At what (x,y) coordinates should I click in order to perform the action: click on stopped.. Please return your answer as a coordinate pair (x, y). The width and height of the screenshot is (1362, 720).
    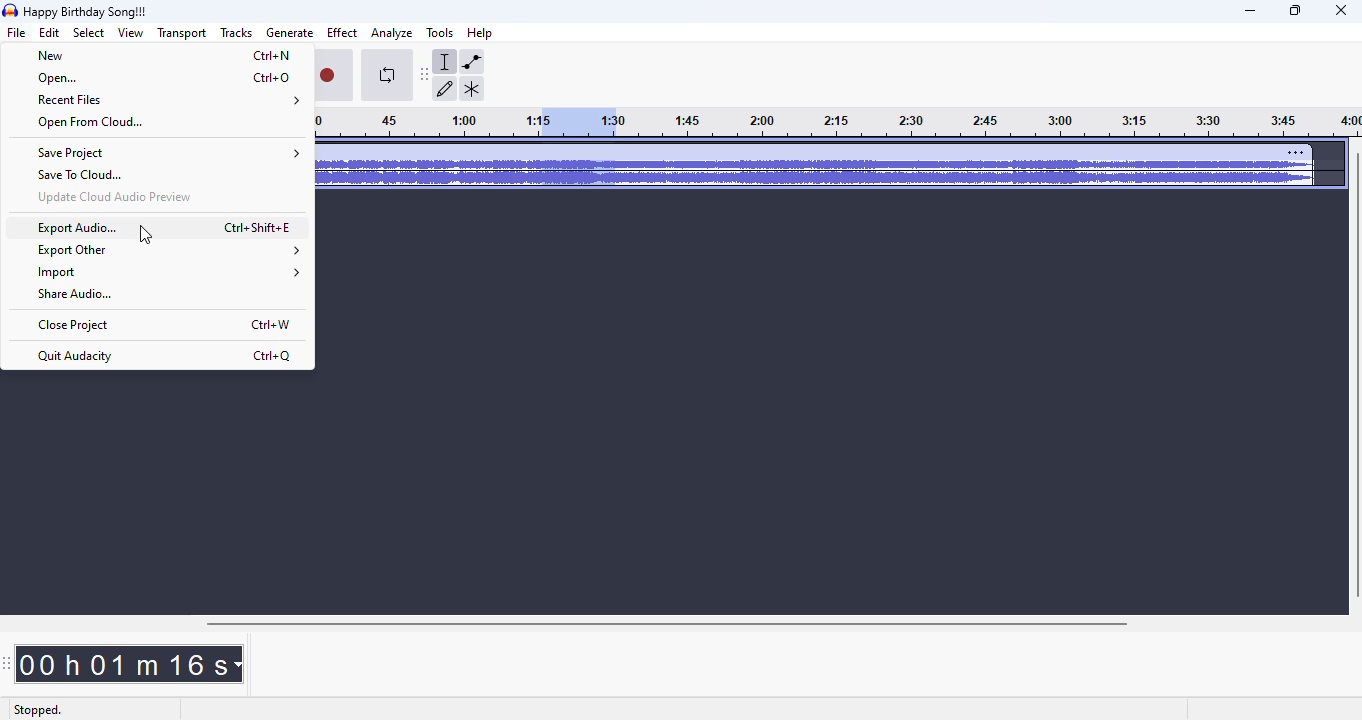
    Looking at the image, I should click on (37, 711).